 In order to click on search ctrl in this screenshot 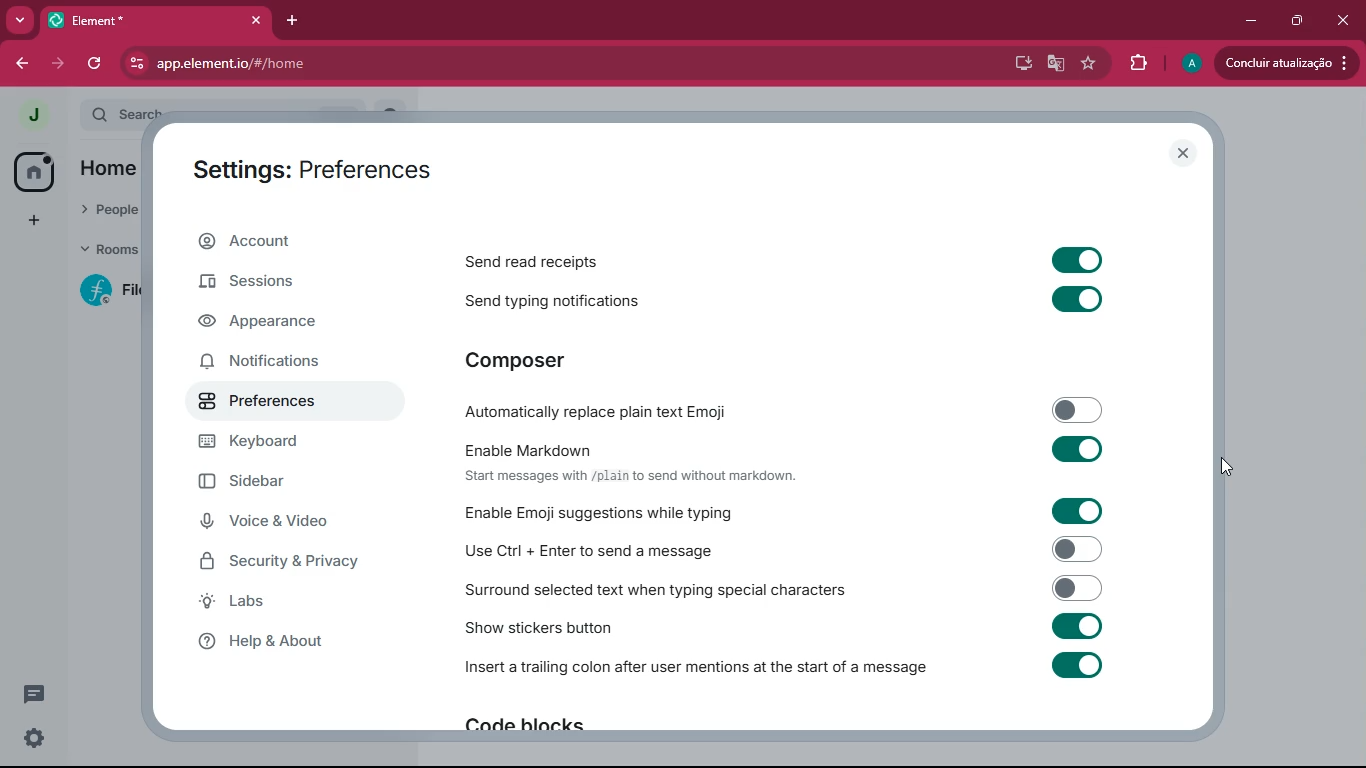, I will do `click(124, 112)`.